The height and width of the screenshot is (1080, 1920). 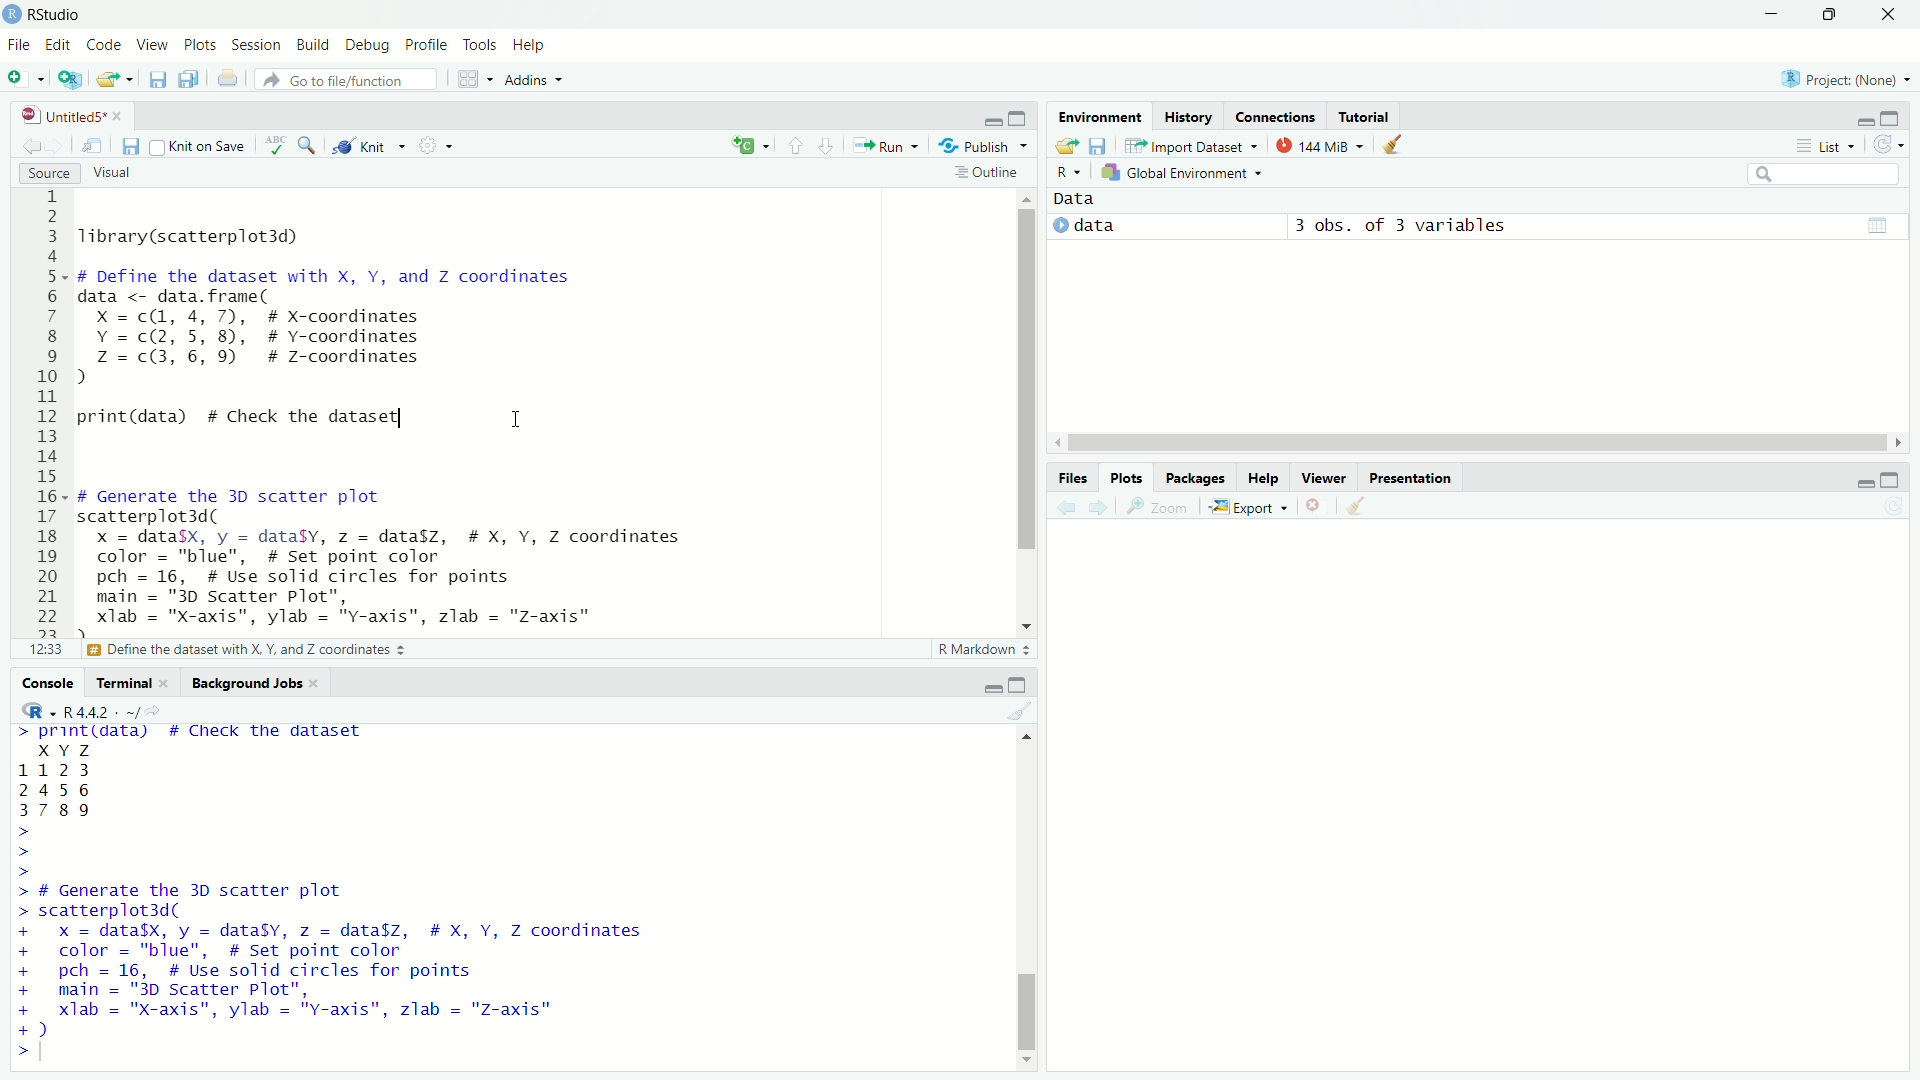 What do you see at coordinates (1850, 79) in the screenshot?
I see `project: (None)` at bounding box center [1850, 79].